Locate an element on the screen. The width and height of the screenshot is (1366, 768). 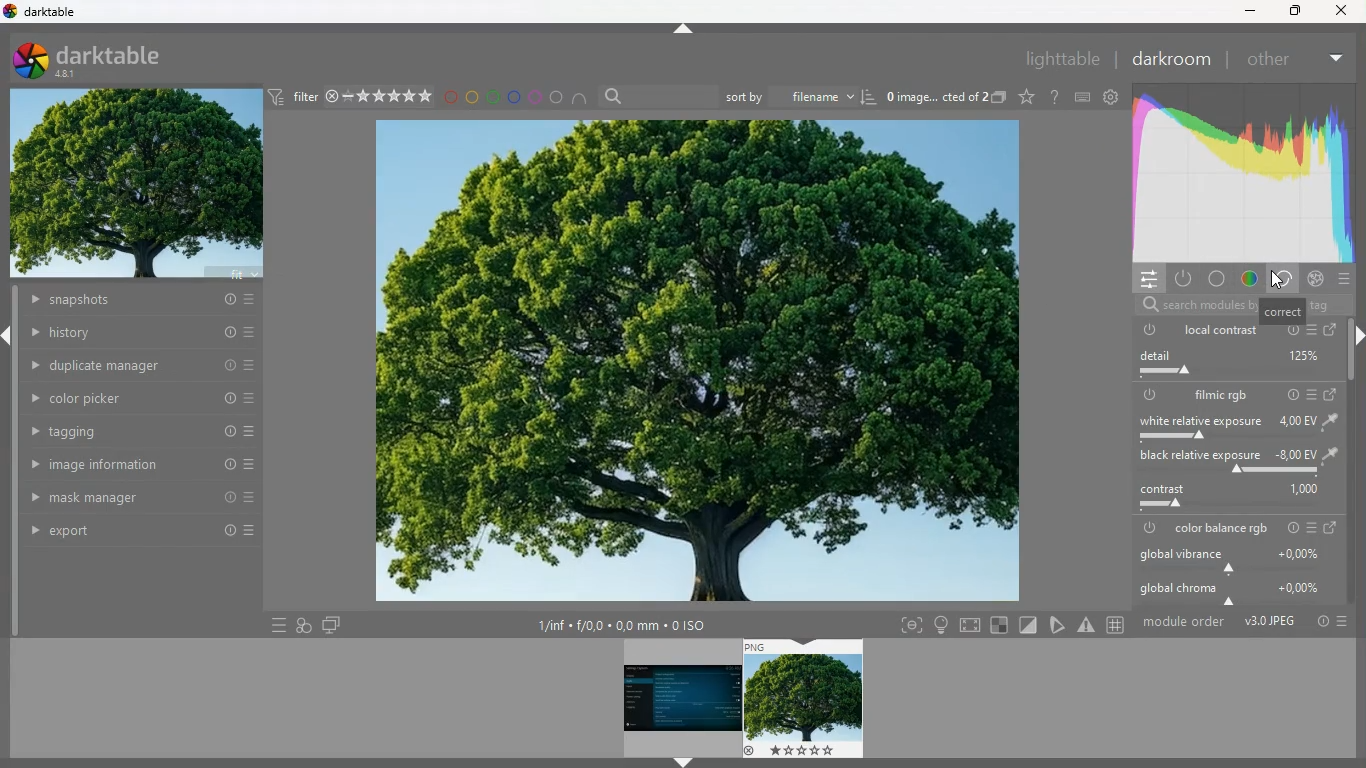
red is located at coordinates (450, 98).